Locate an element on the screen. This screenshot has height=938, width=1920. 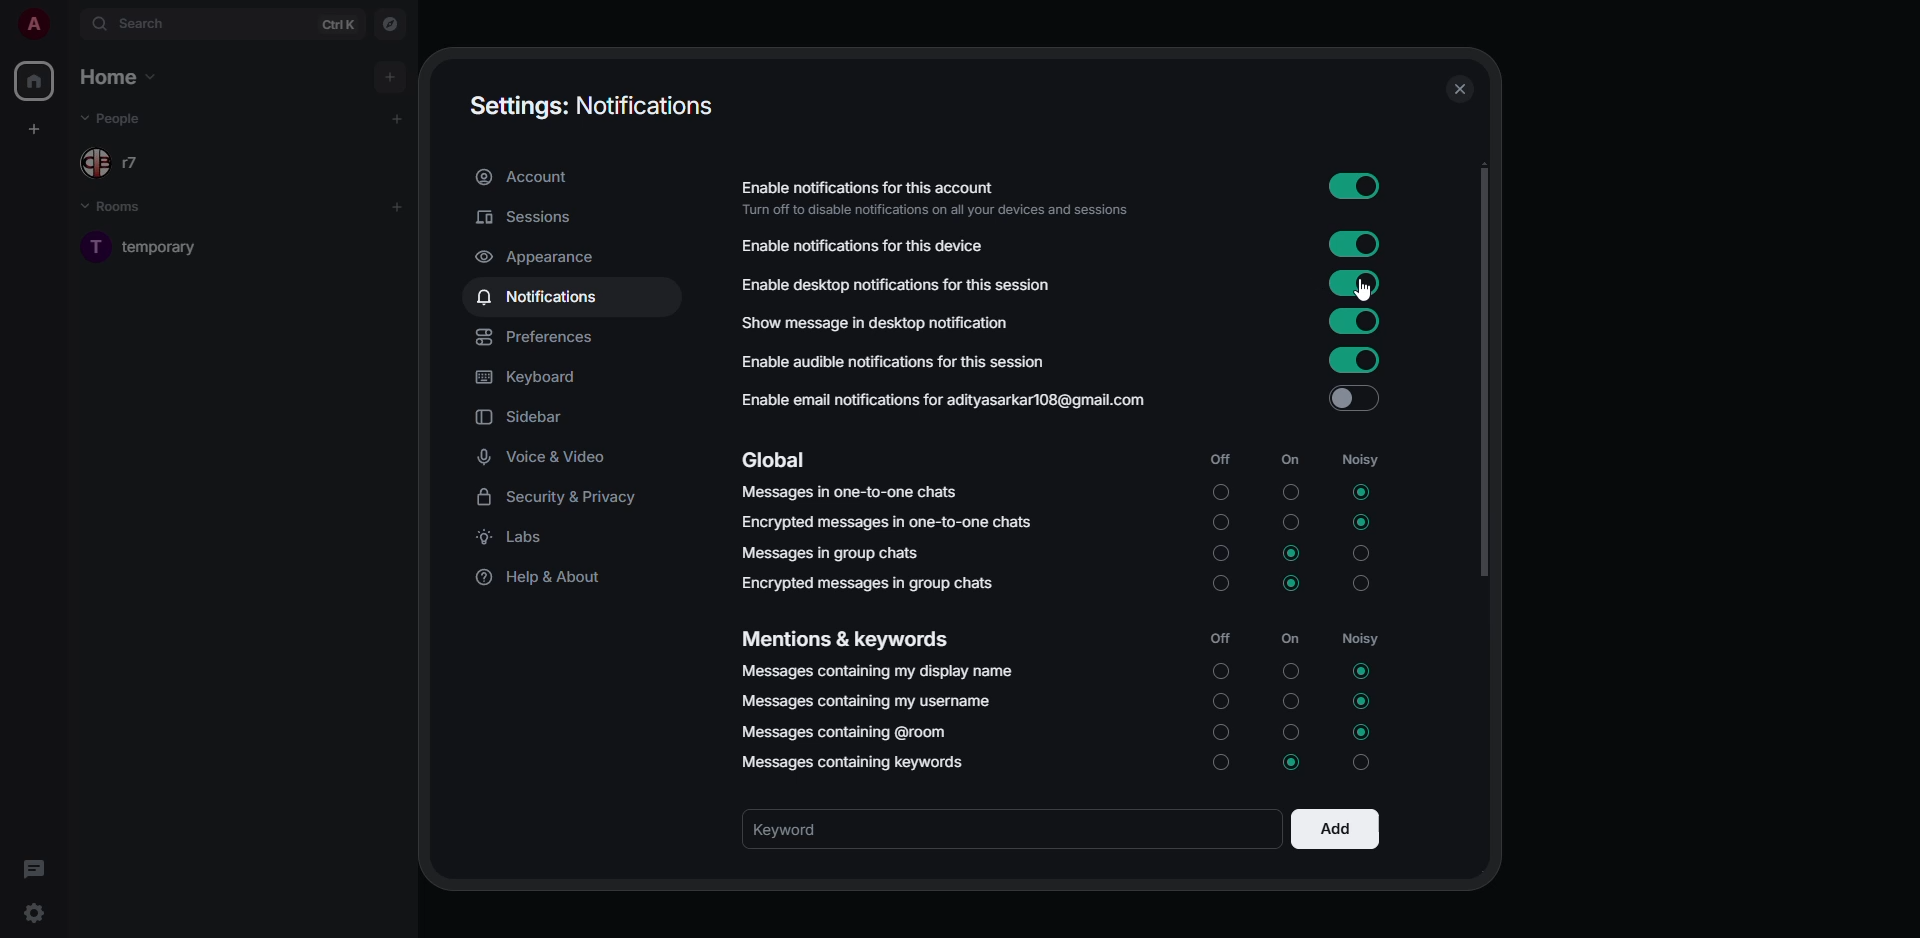
labs is located at coordinates (518, 539).